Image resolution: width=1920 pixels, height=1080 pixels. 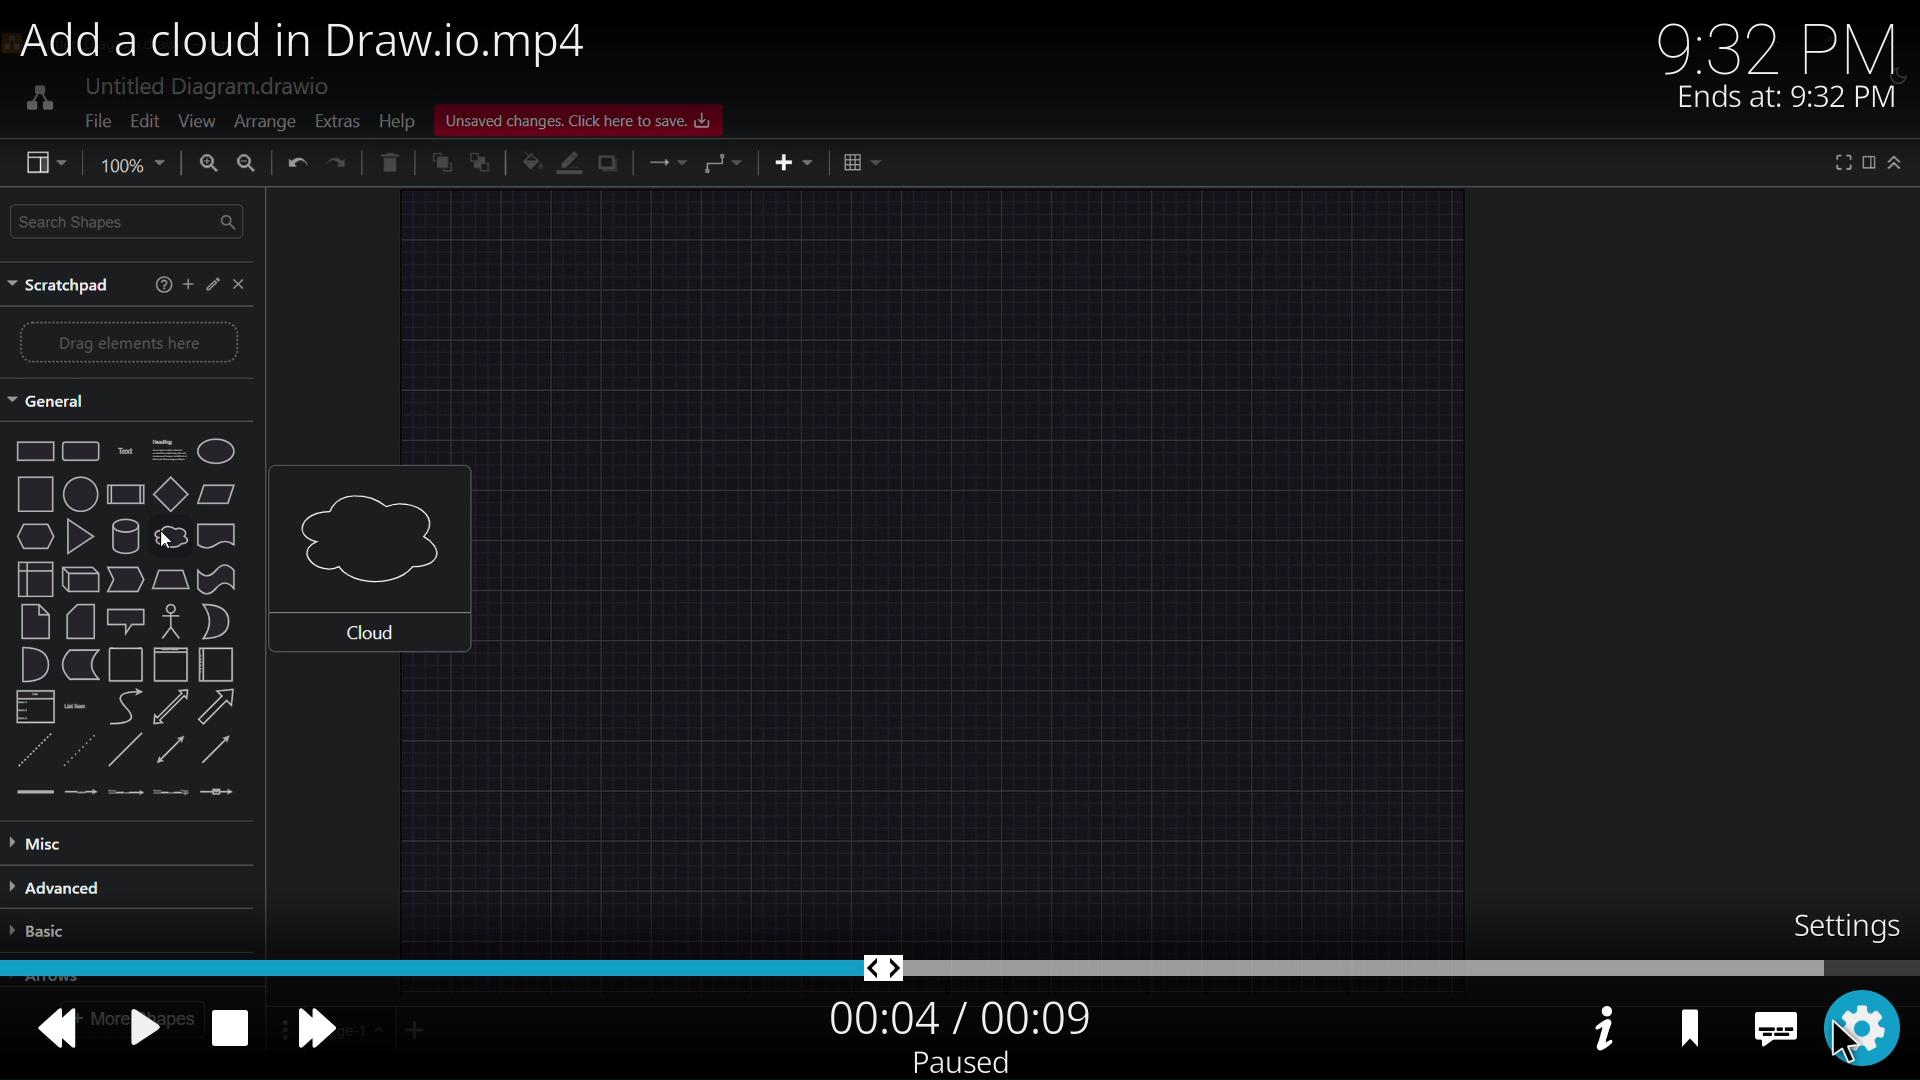 What do you see at coordinates (952, 498) in the screenshot?
I see `video display` at bounding box center [952, 498].